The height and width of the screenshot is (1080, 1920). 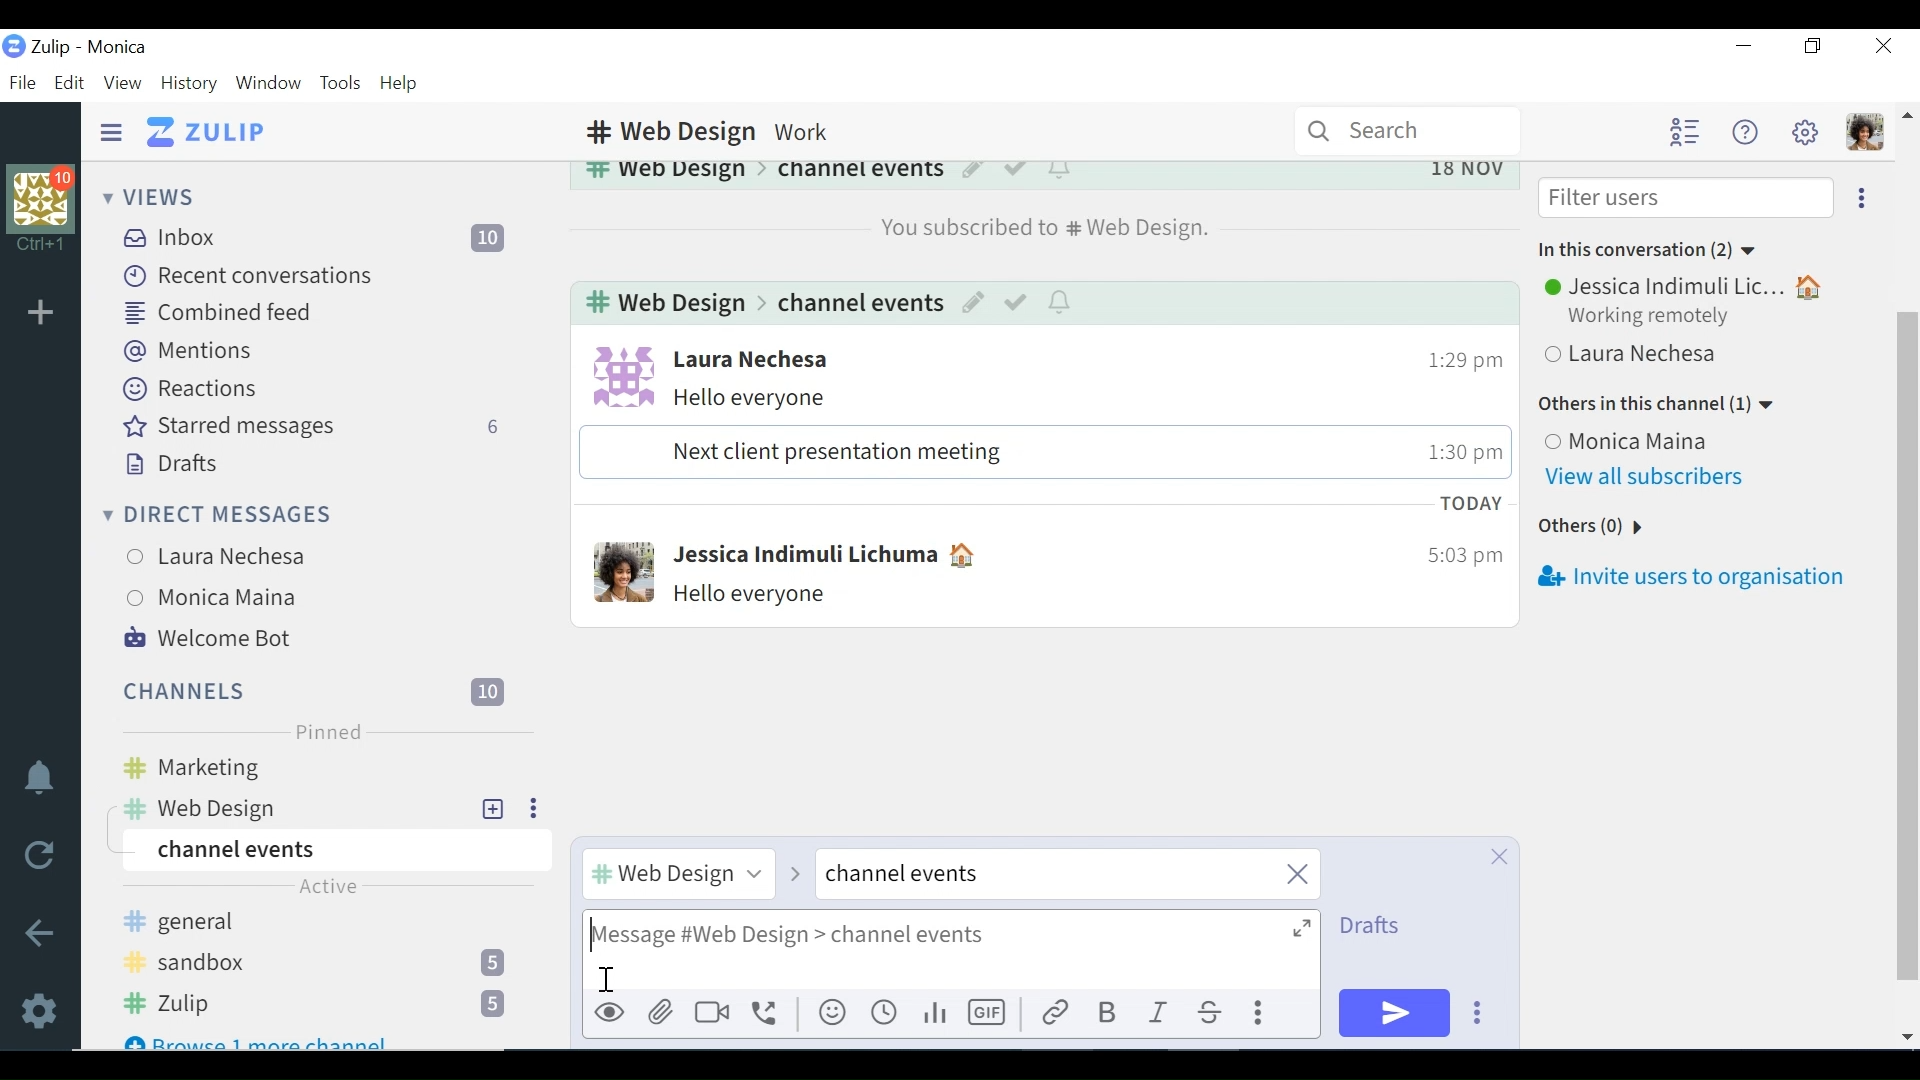 I want to click on user, so click(x=753, y=358).